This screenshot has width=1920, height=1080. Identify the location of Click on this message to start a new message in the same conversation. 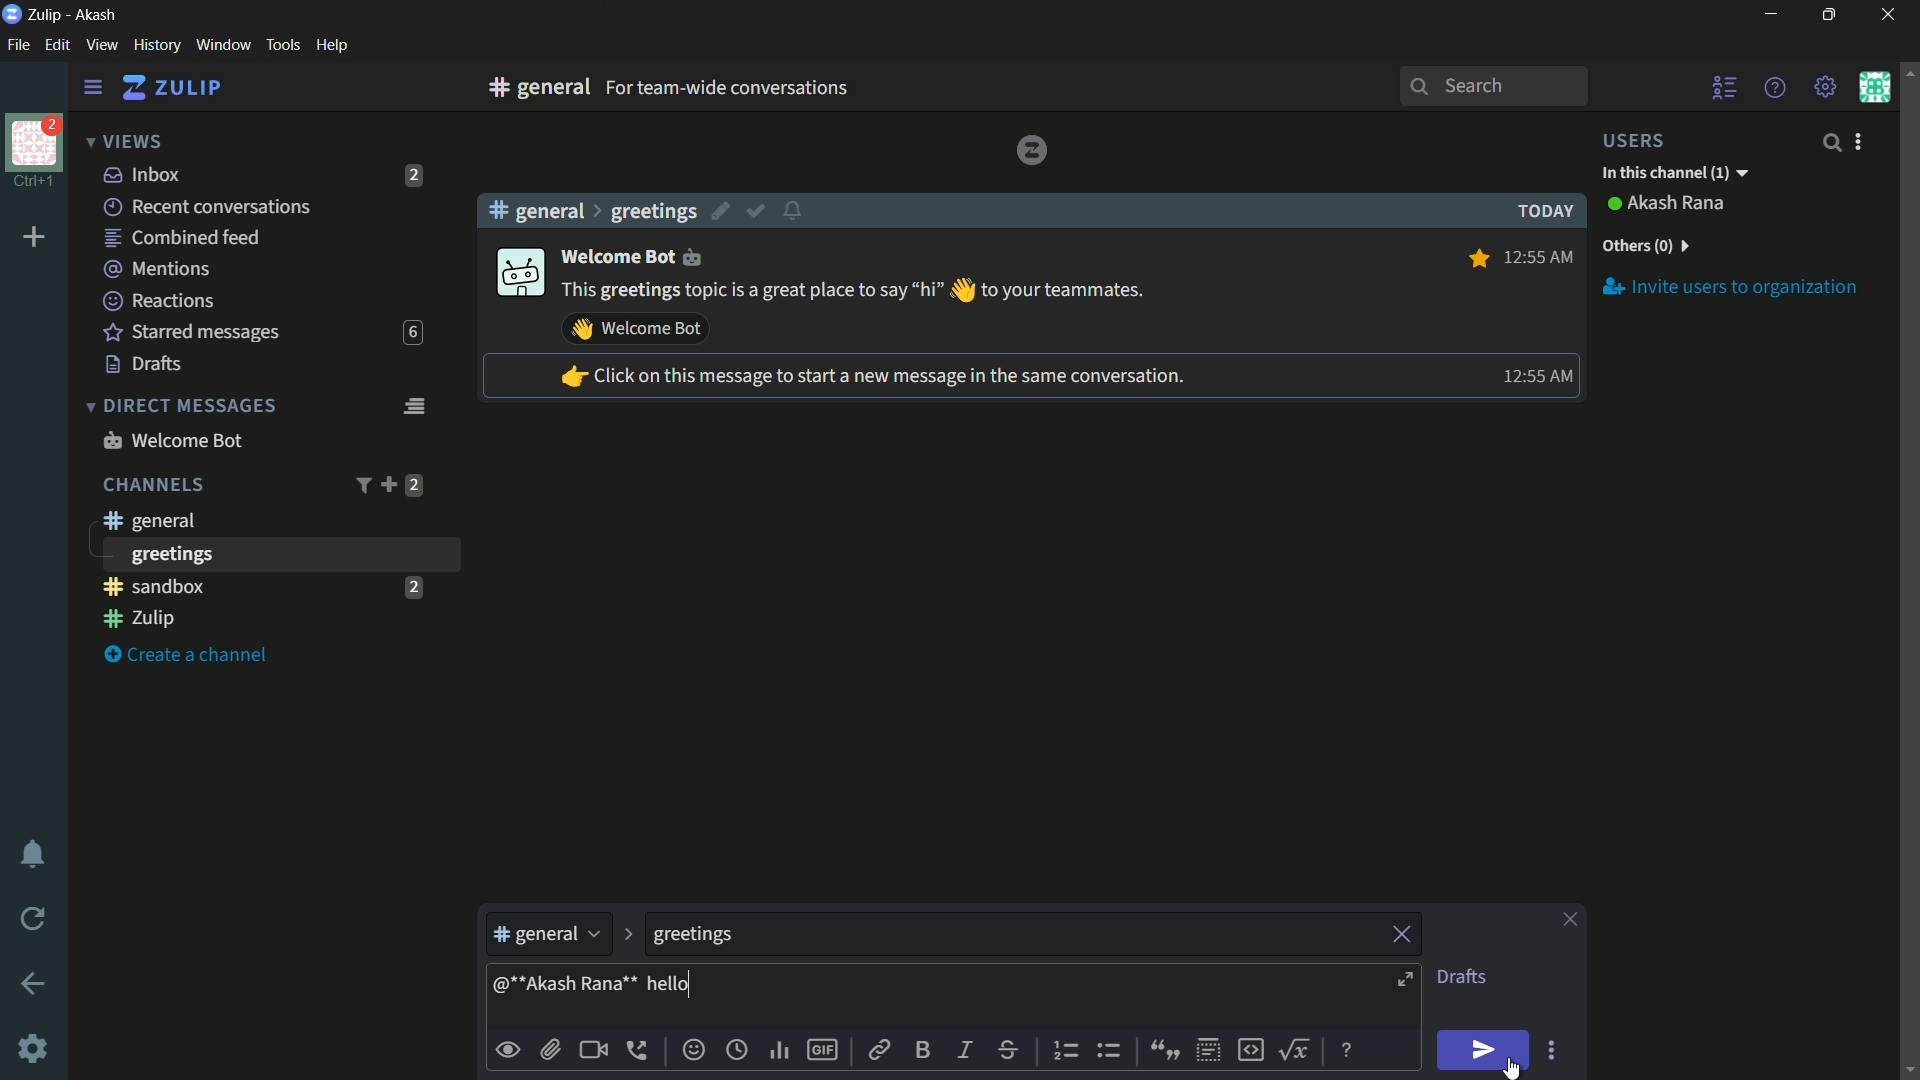
(871, 378).